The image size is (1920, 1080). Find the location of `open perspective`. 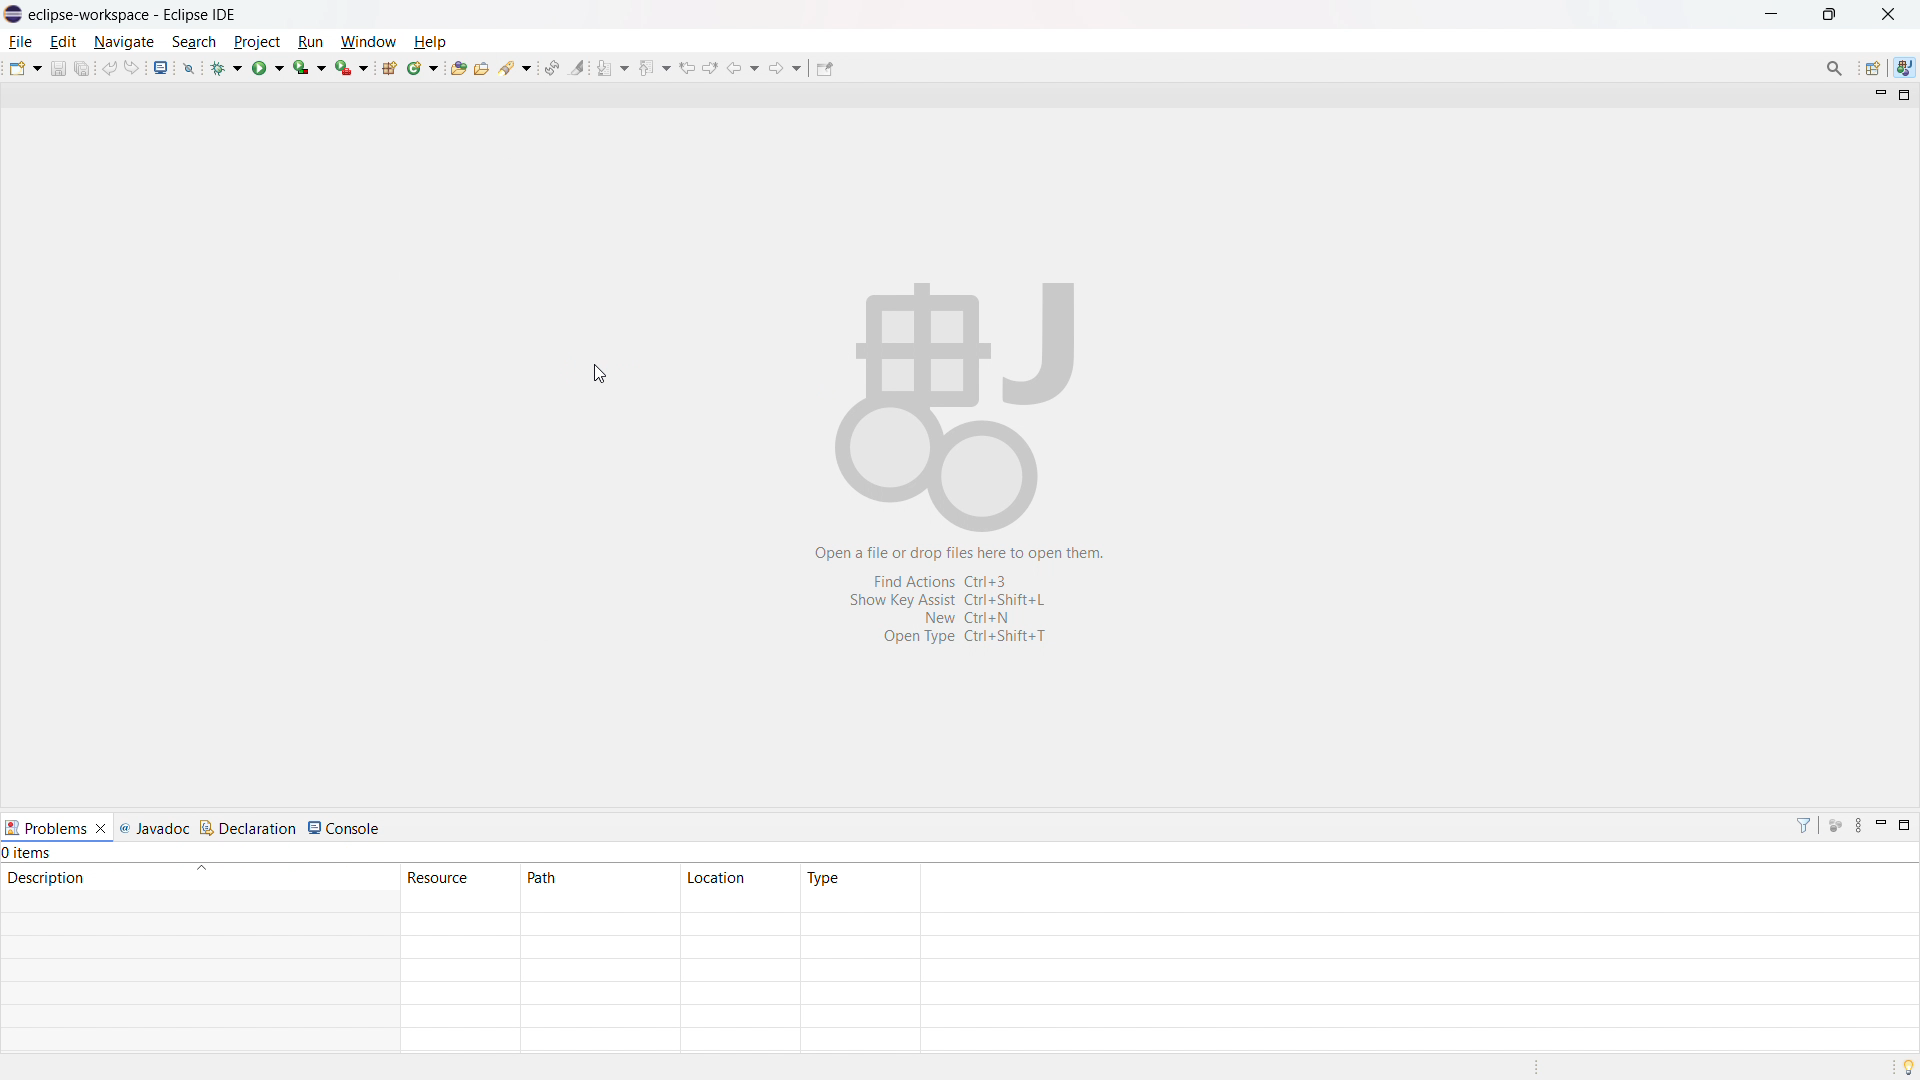

open perspective is located at coordinates (1874, 68).